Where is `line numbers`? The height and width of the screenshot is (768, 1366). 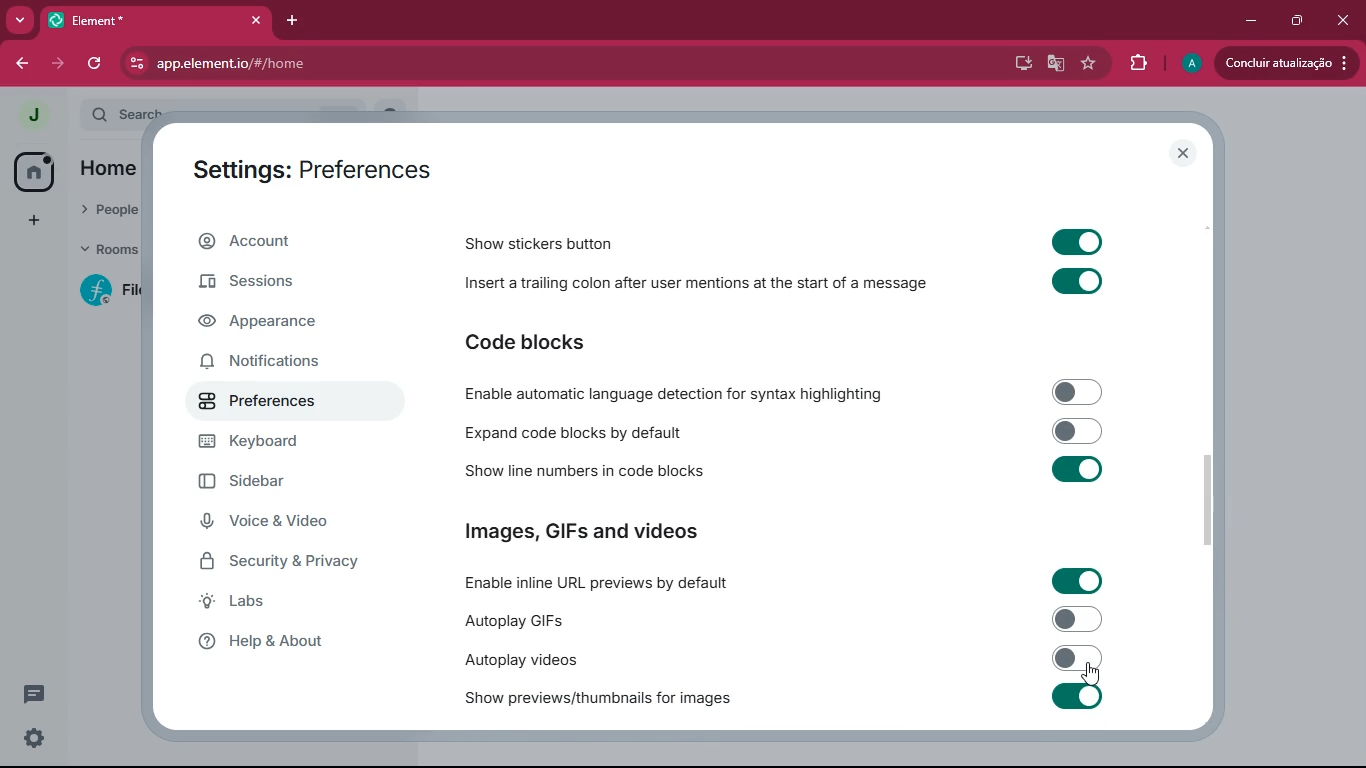
line numbers is located at coordinates (579, 472).